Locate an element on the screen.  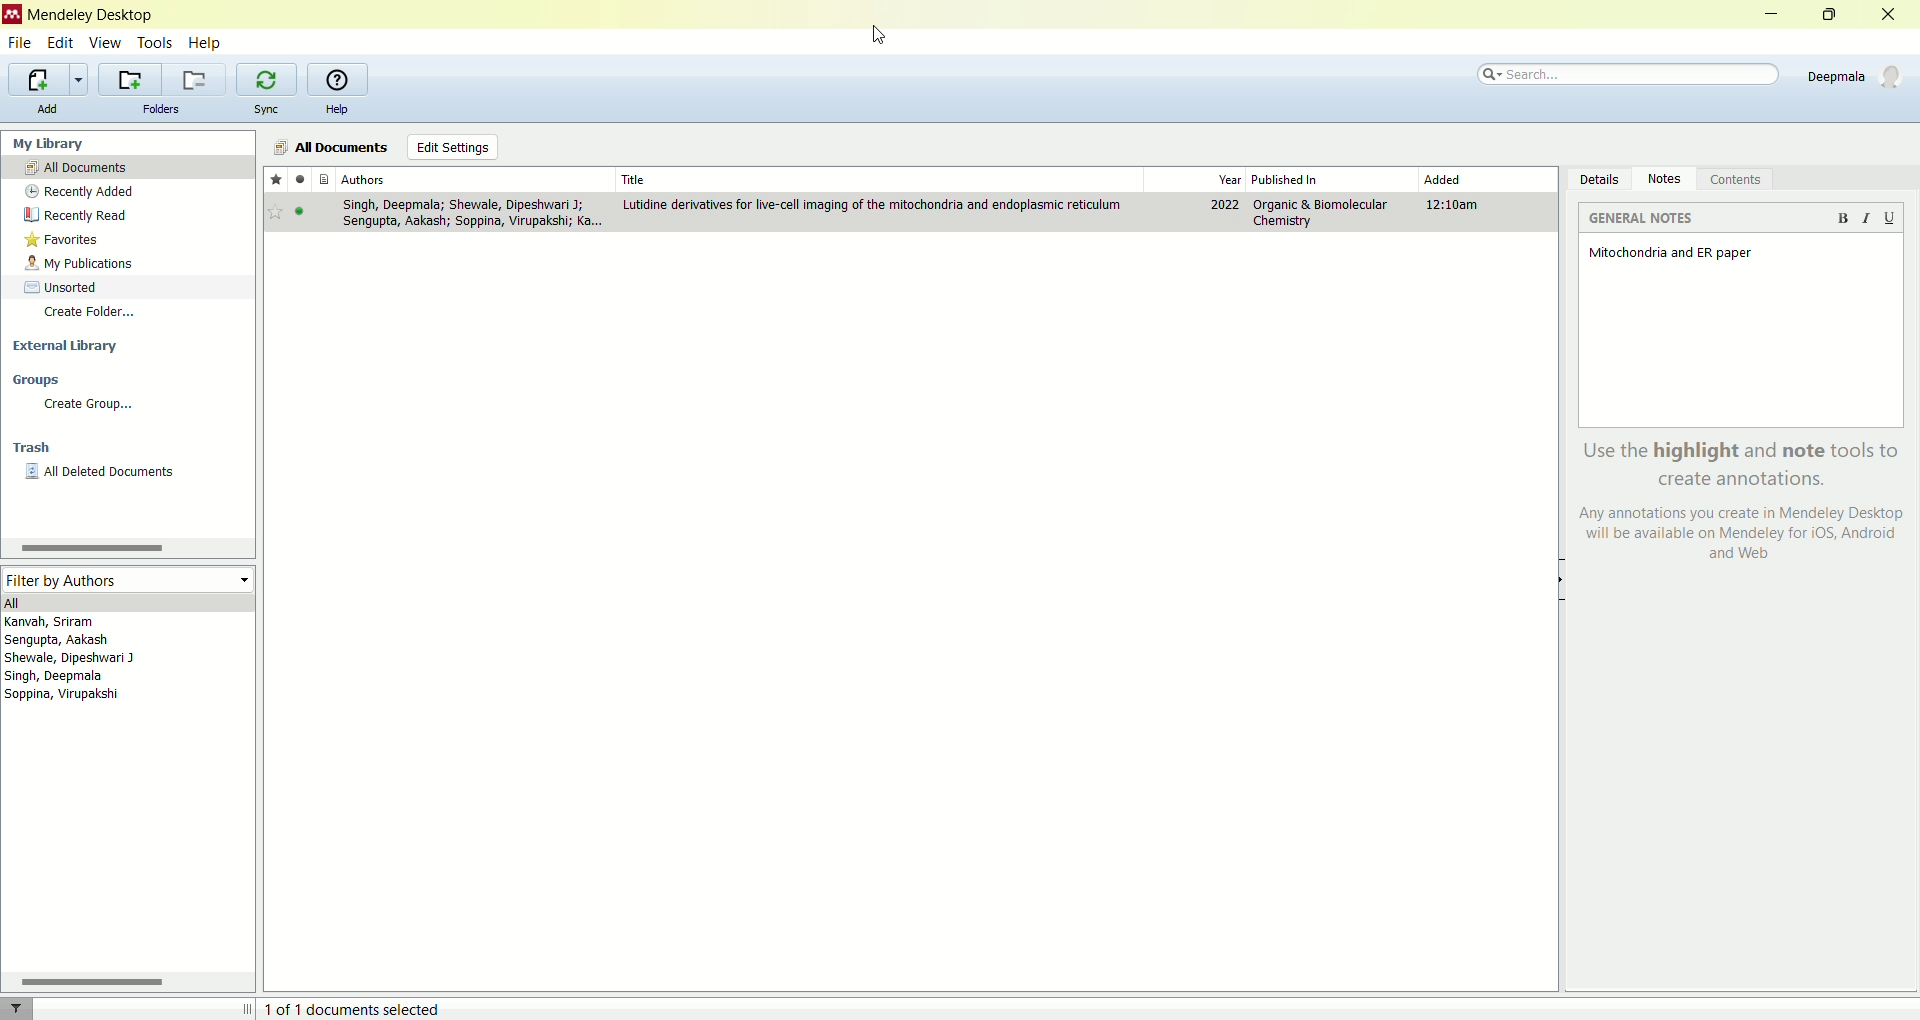
close is located at coordinates (1889, 15).